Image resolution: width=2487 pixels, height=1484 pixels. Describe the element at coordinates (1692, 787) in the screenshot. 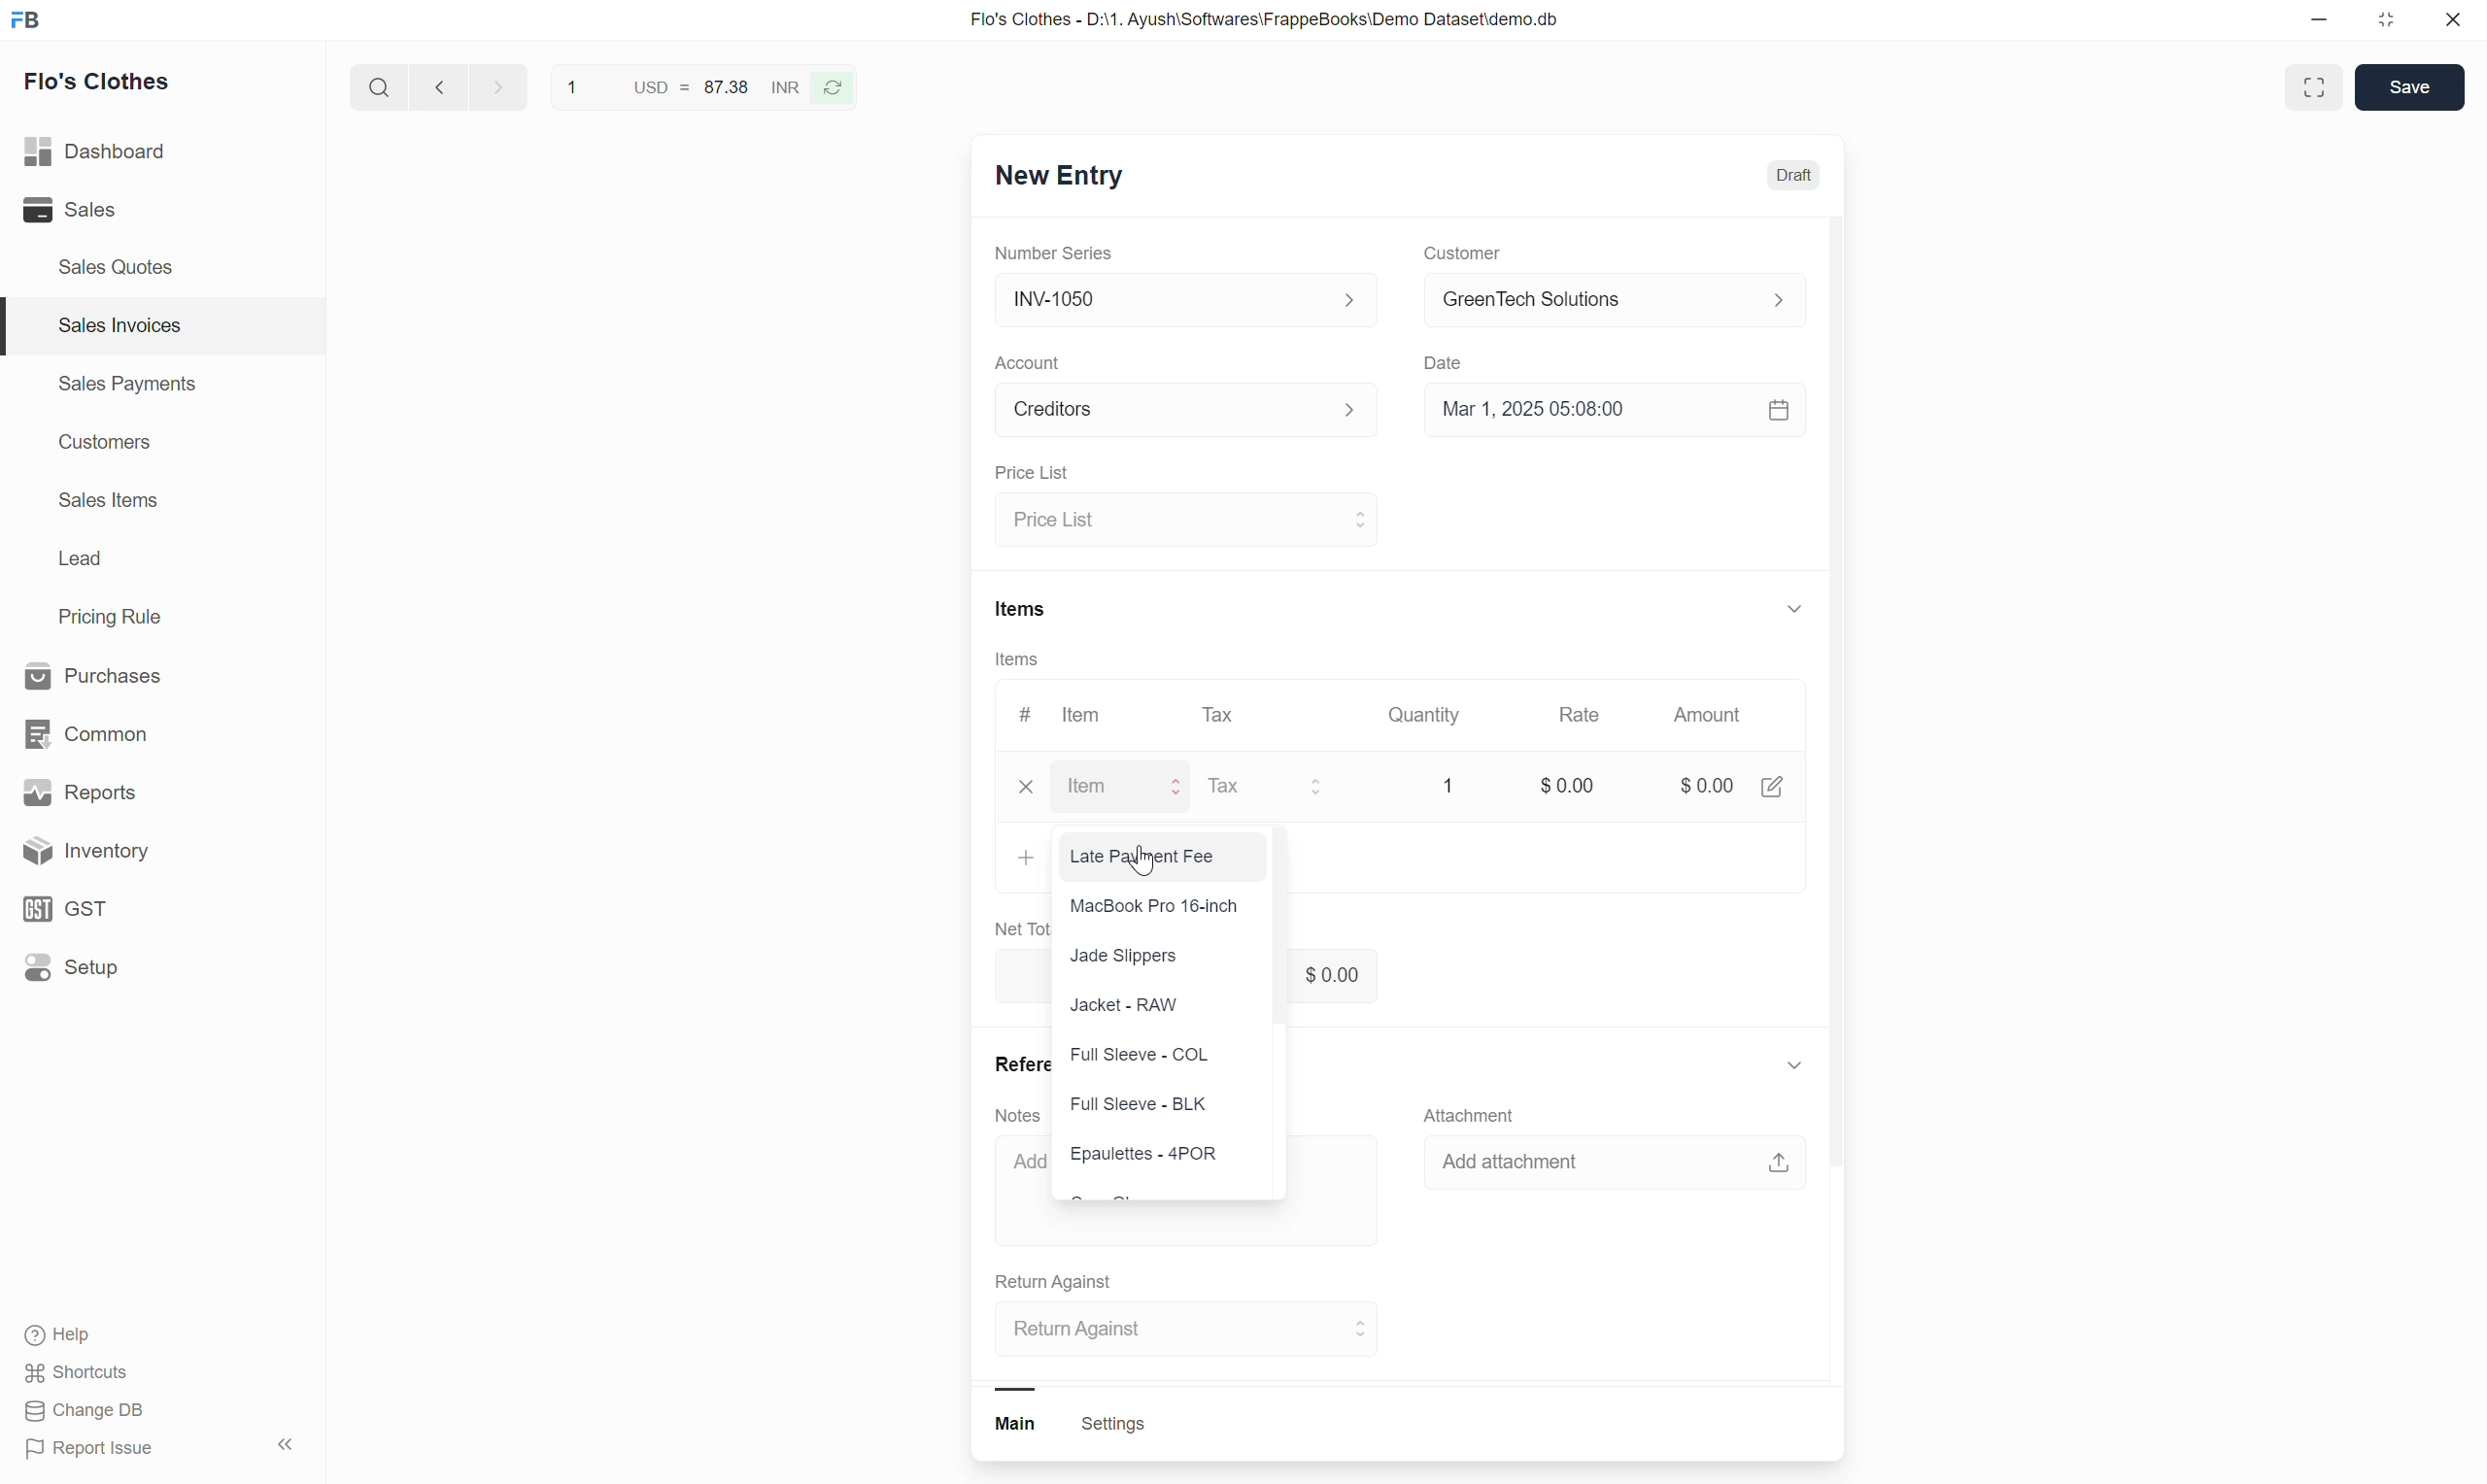

I see `amount ` at that location.